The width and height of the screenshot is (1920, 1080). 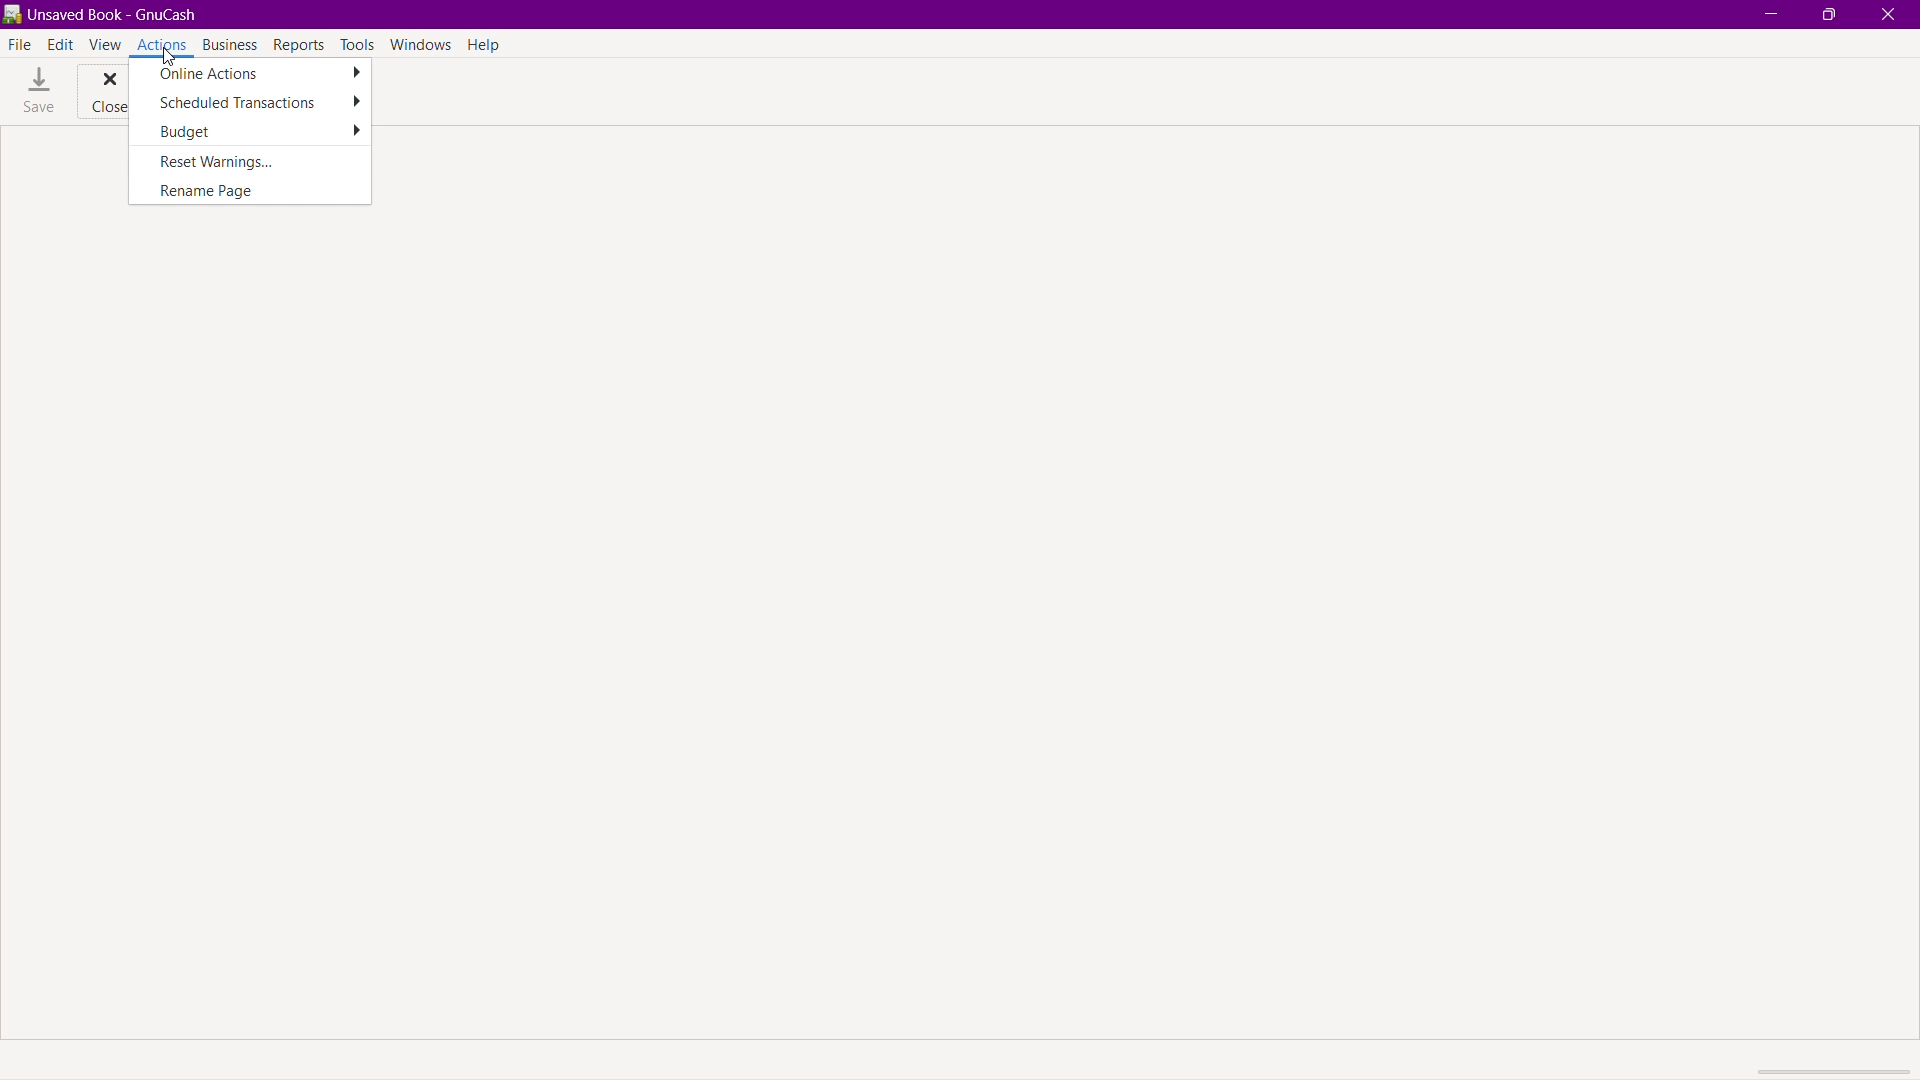 What do you see at coordinates (1890, 13) in the screenshot?
I see `Close` at bounding box center [1890, 13].